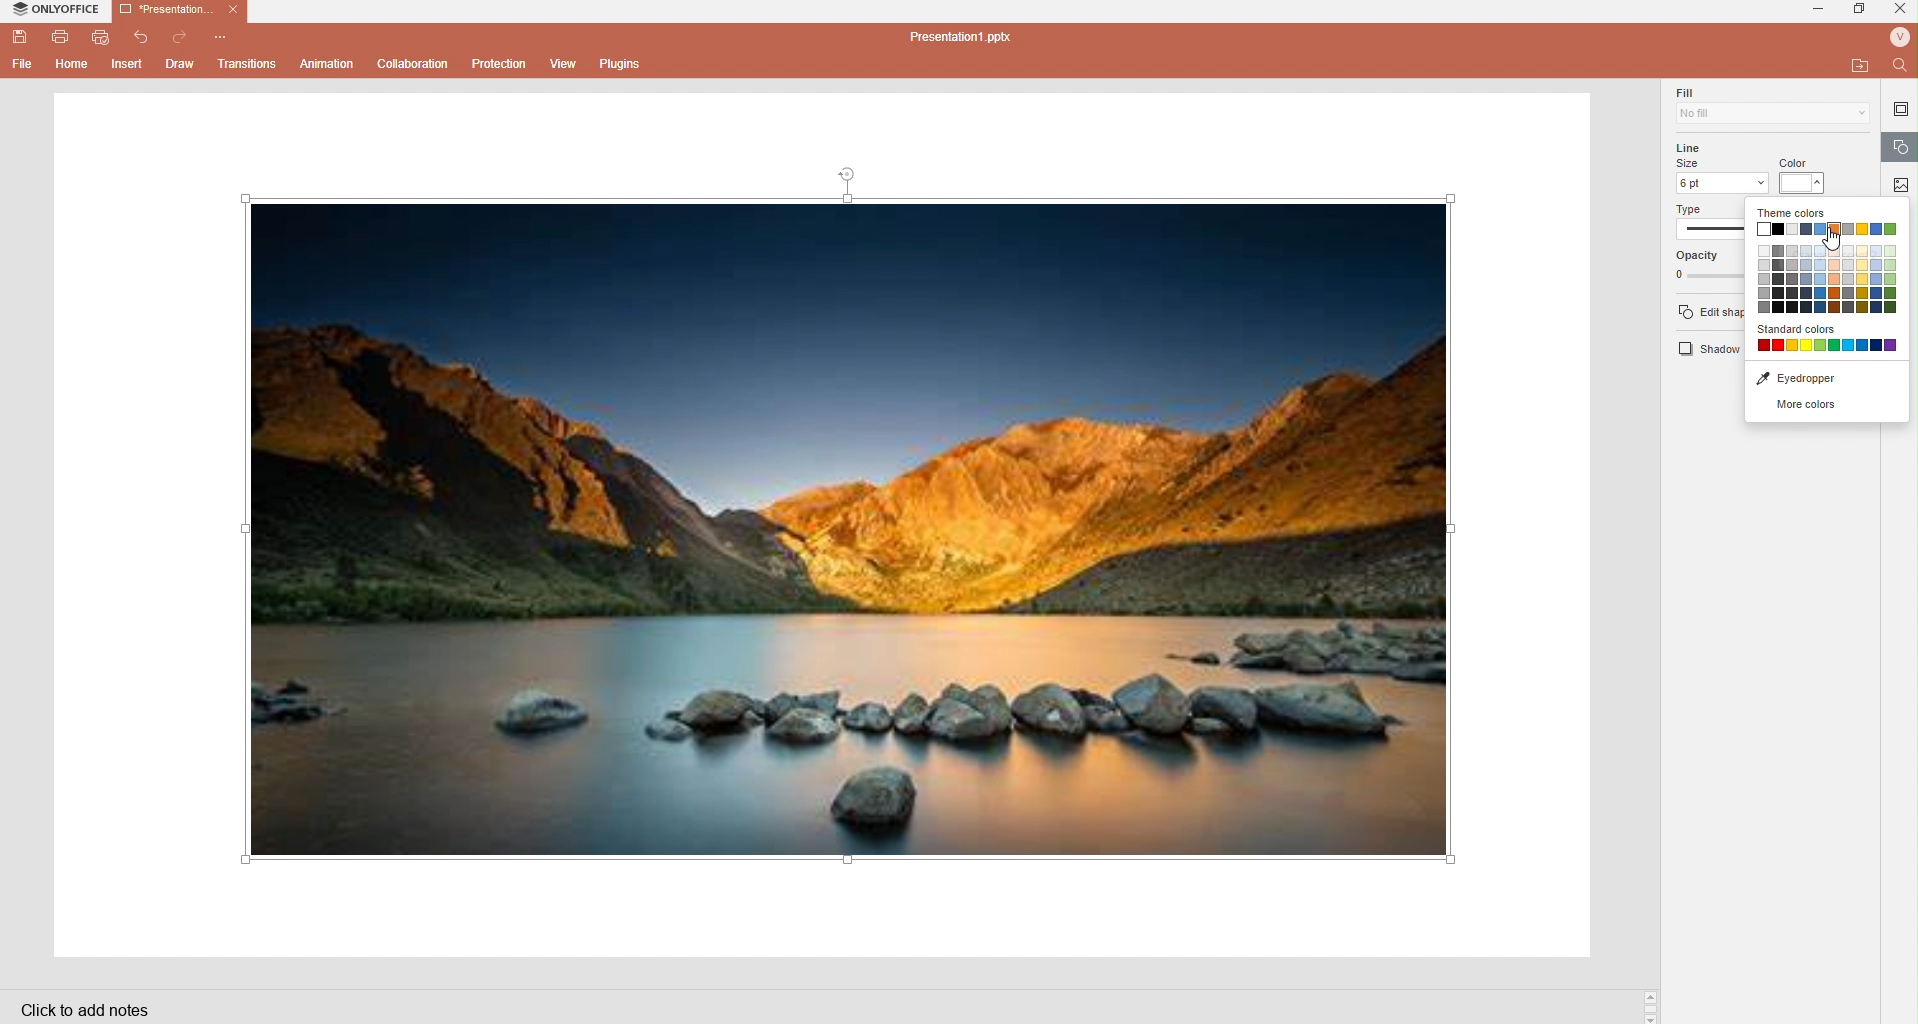  What do you see at coordinates (86, 1012) in the screenshot?
I see `Click to add notes` at bounding box center [86, 1012].